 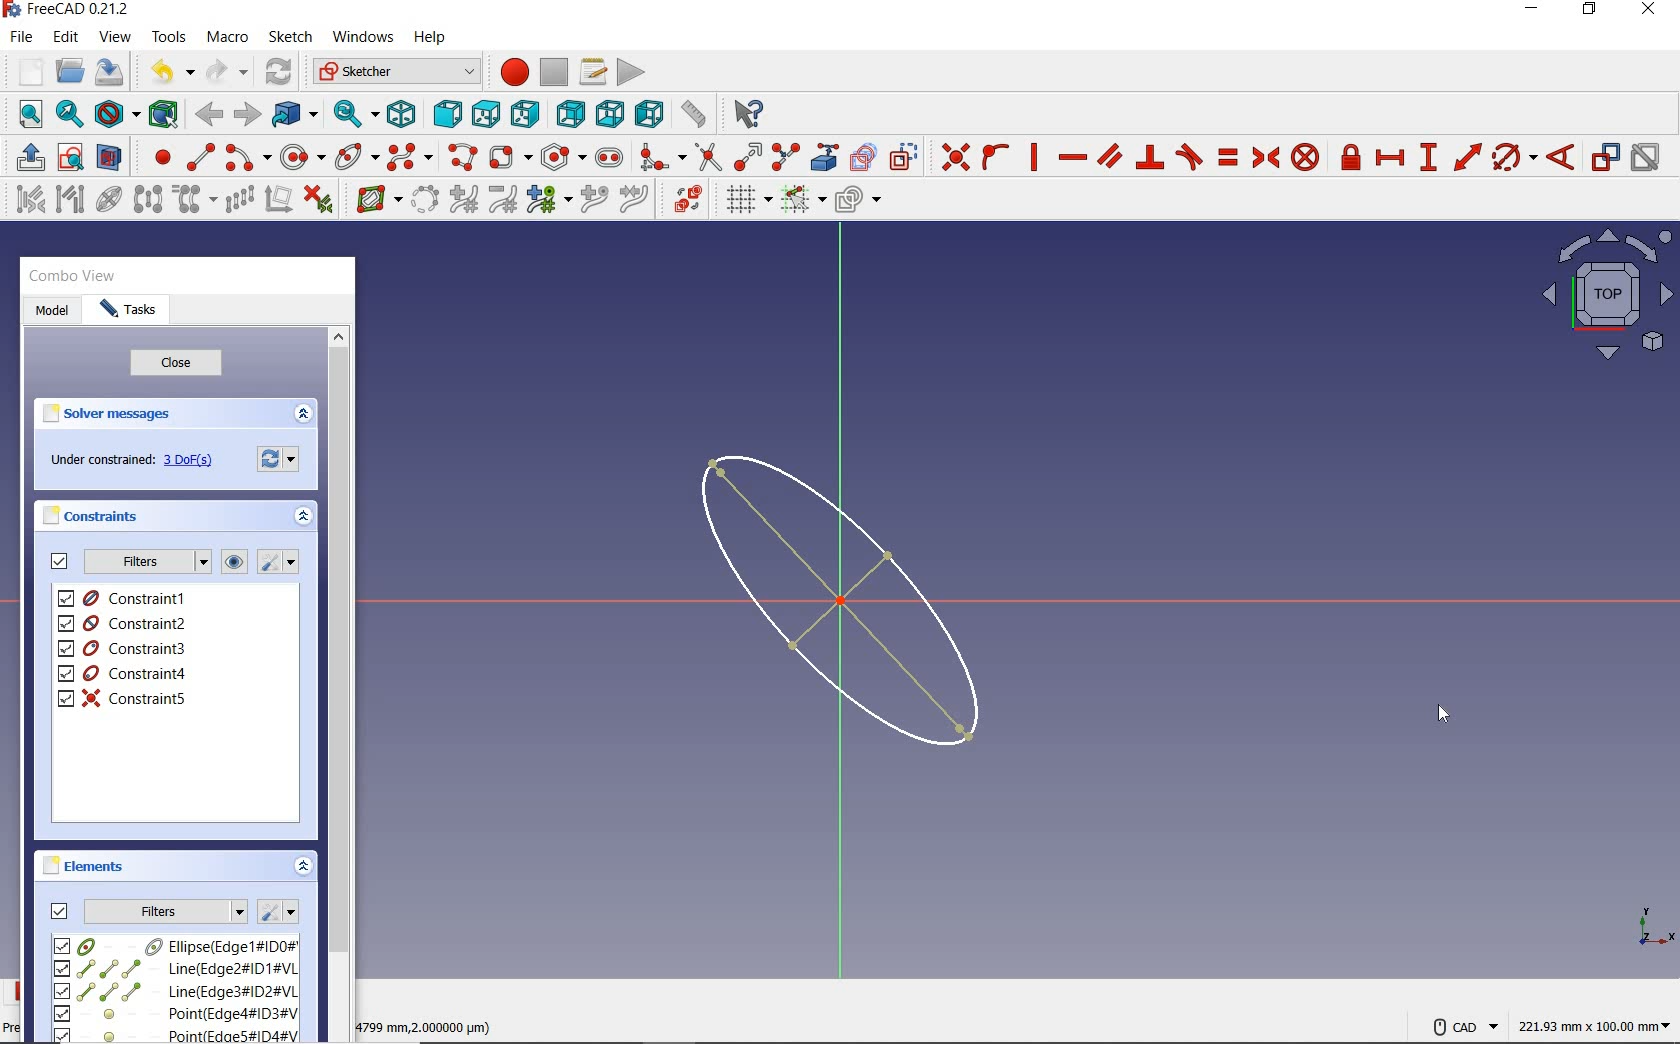 I want to click on element4, so click(x=175, y=1013).